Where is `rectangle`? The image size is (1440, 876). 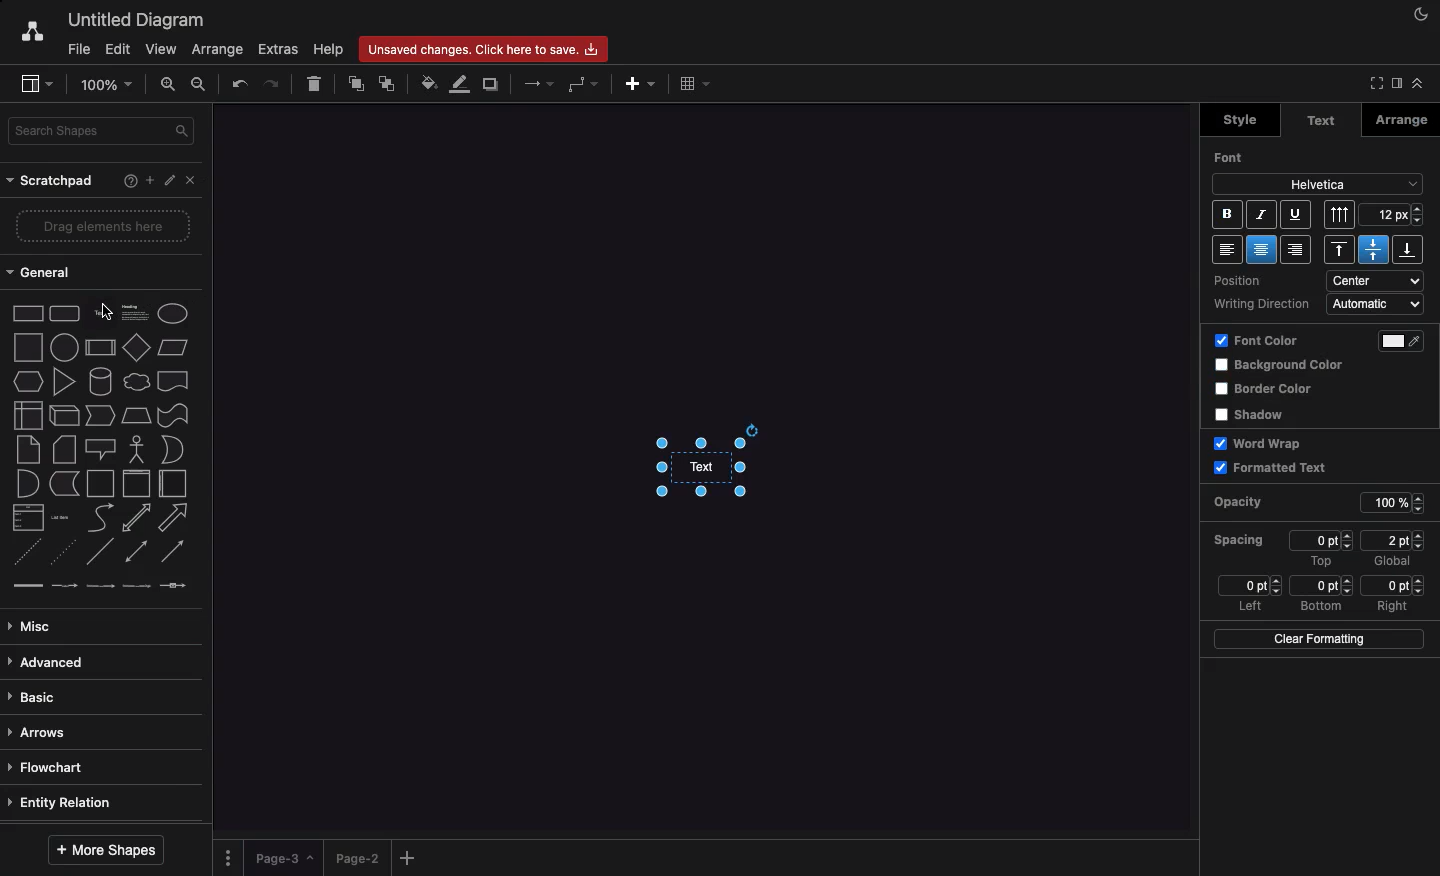 rectangle is located at coordinates (29, 313).